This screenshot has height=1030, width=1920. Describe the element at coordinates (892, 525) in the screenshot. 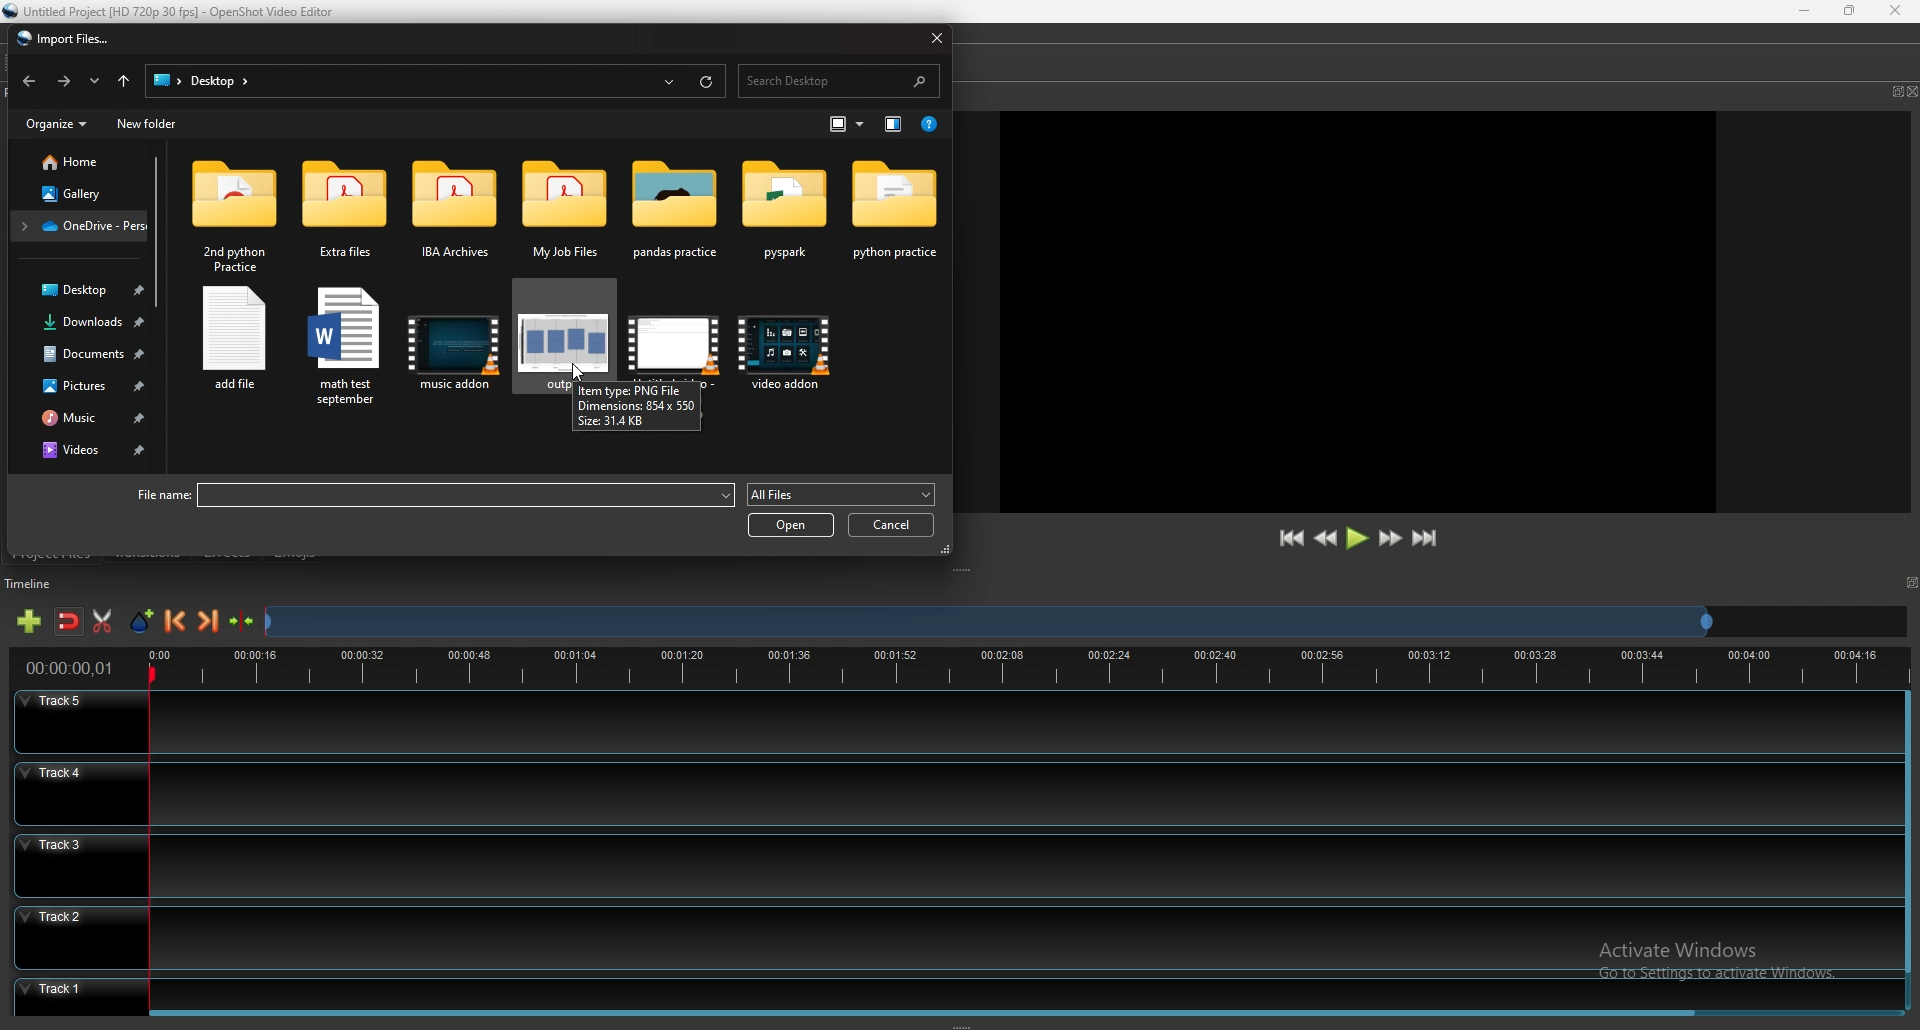

I see `cancel` at that location.